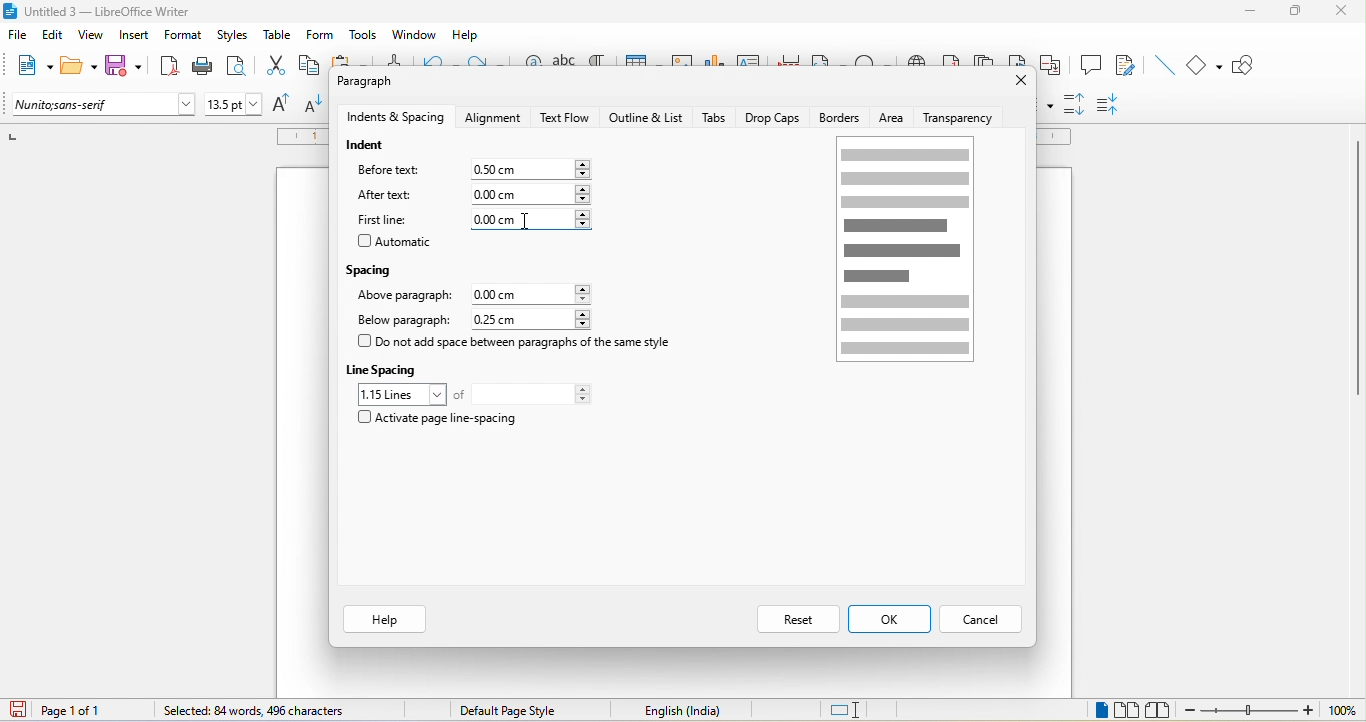 The height and width of the screenshot is (722, 1366). What do you see at coordinates (892, 118) in the screenshot?
I see `area` at bounding box center [892, 118].